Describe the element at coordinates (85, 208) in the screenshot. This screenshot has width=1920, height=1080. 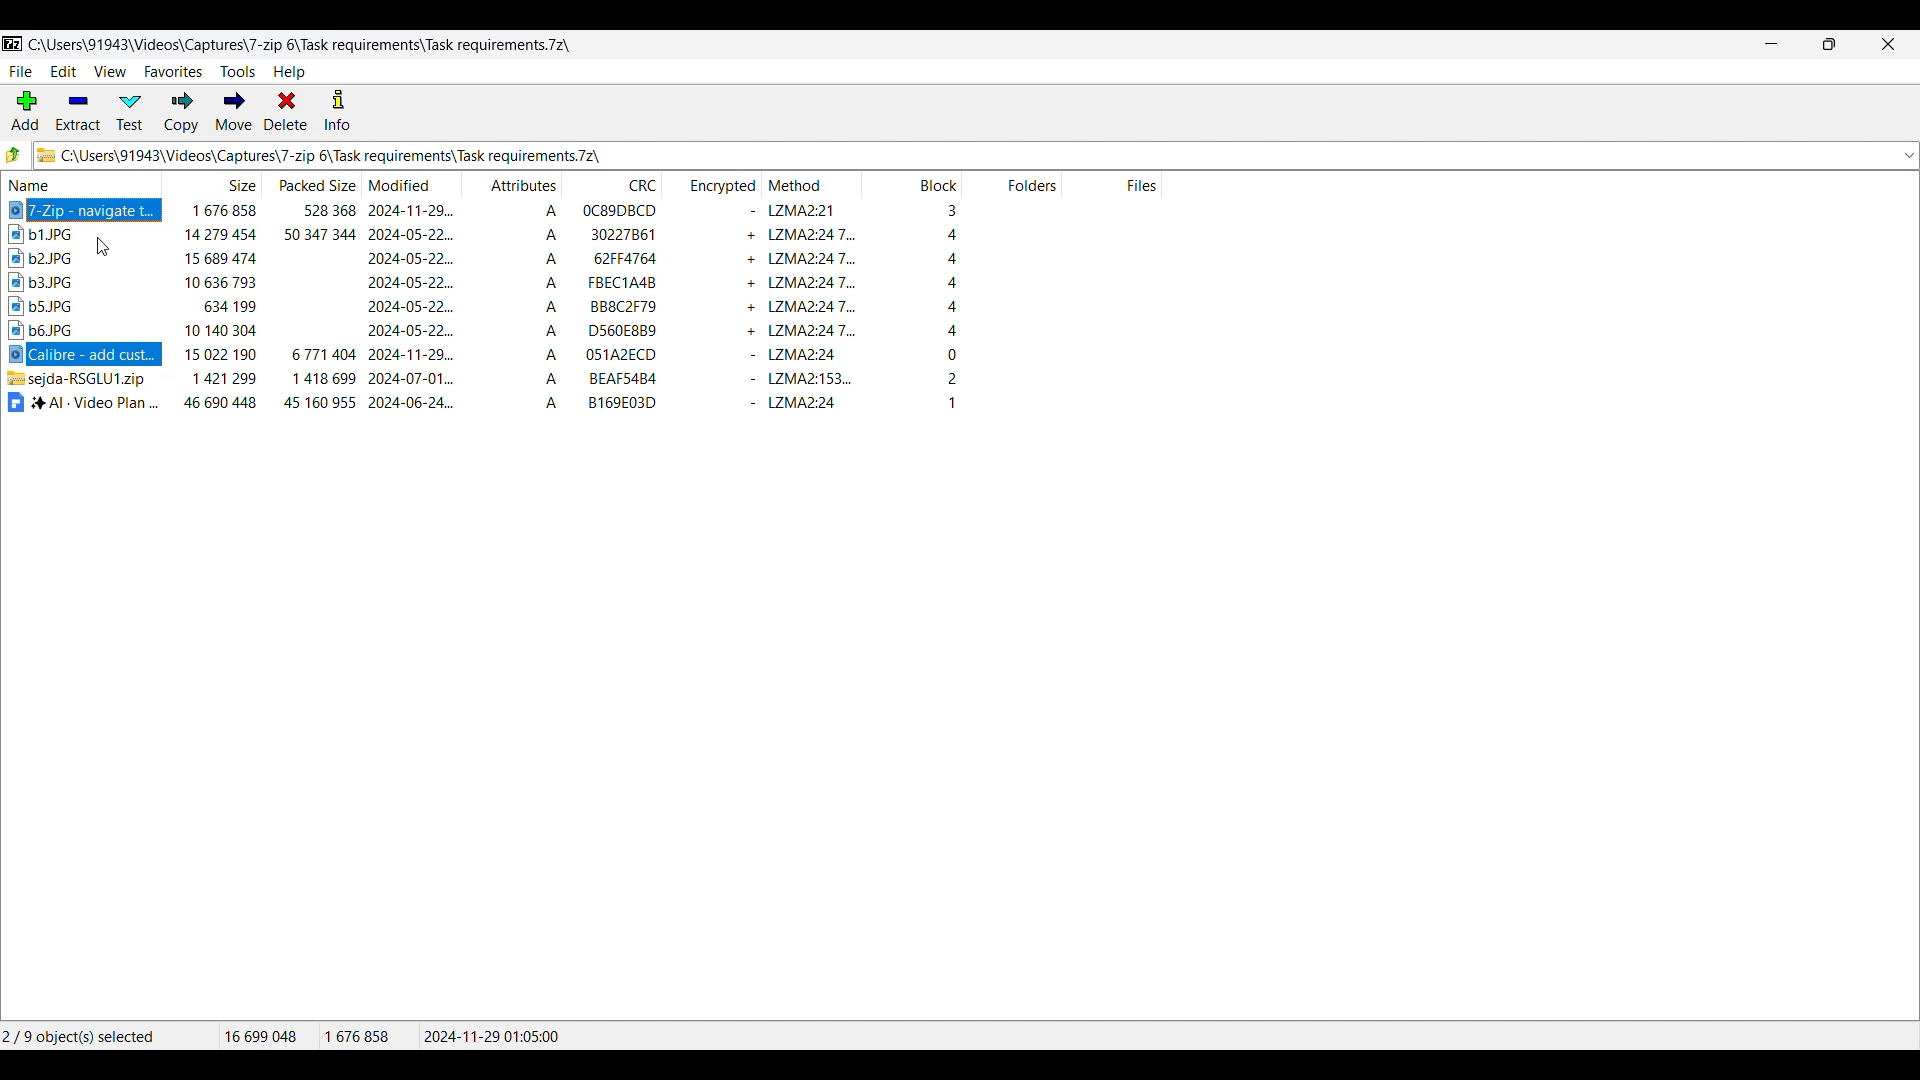
I see `Specific file type highlighted due to selection` at that location.